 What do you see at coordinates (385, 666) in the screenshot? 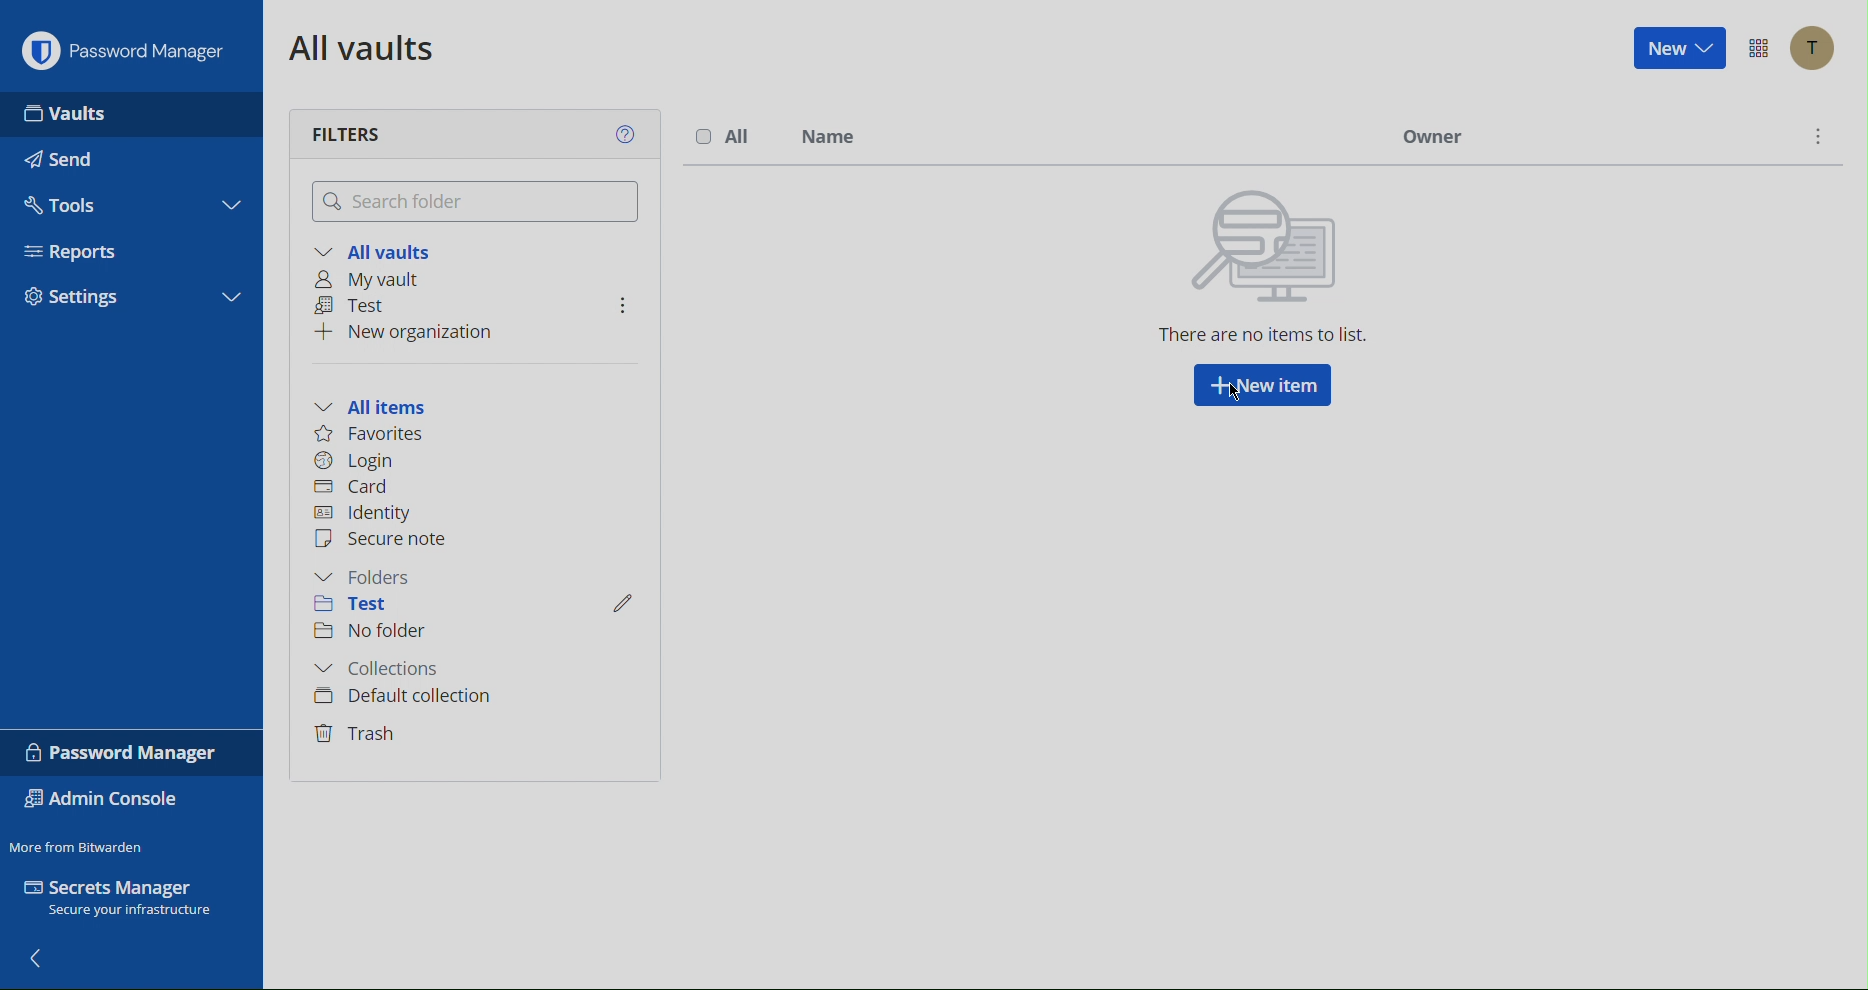
I see `Collections` at bounding box center [385, 666].